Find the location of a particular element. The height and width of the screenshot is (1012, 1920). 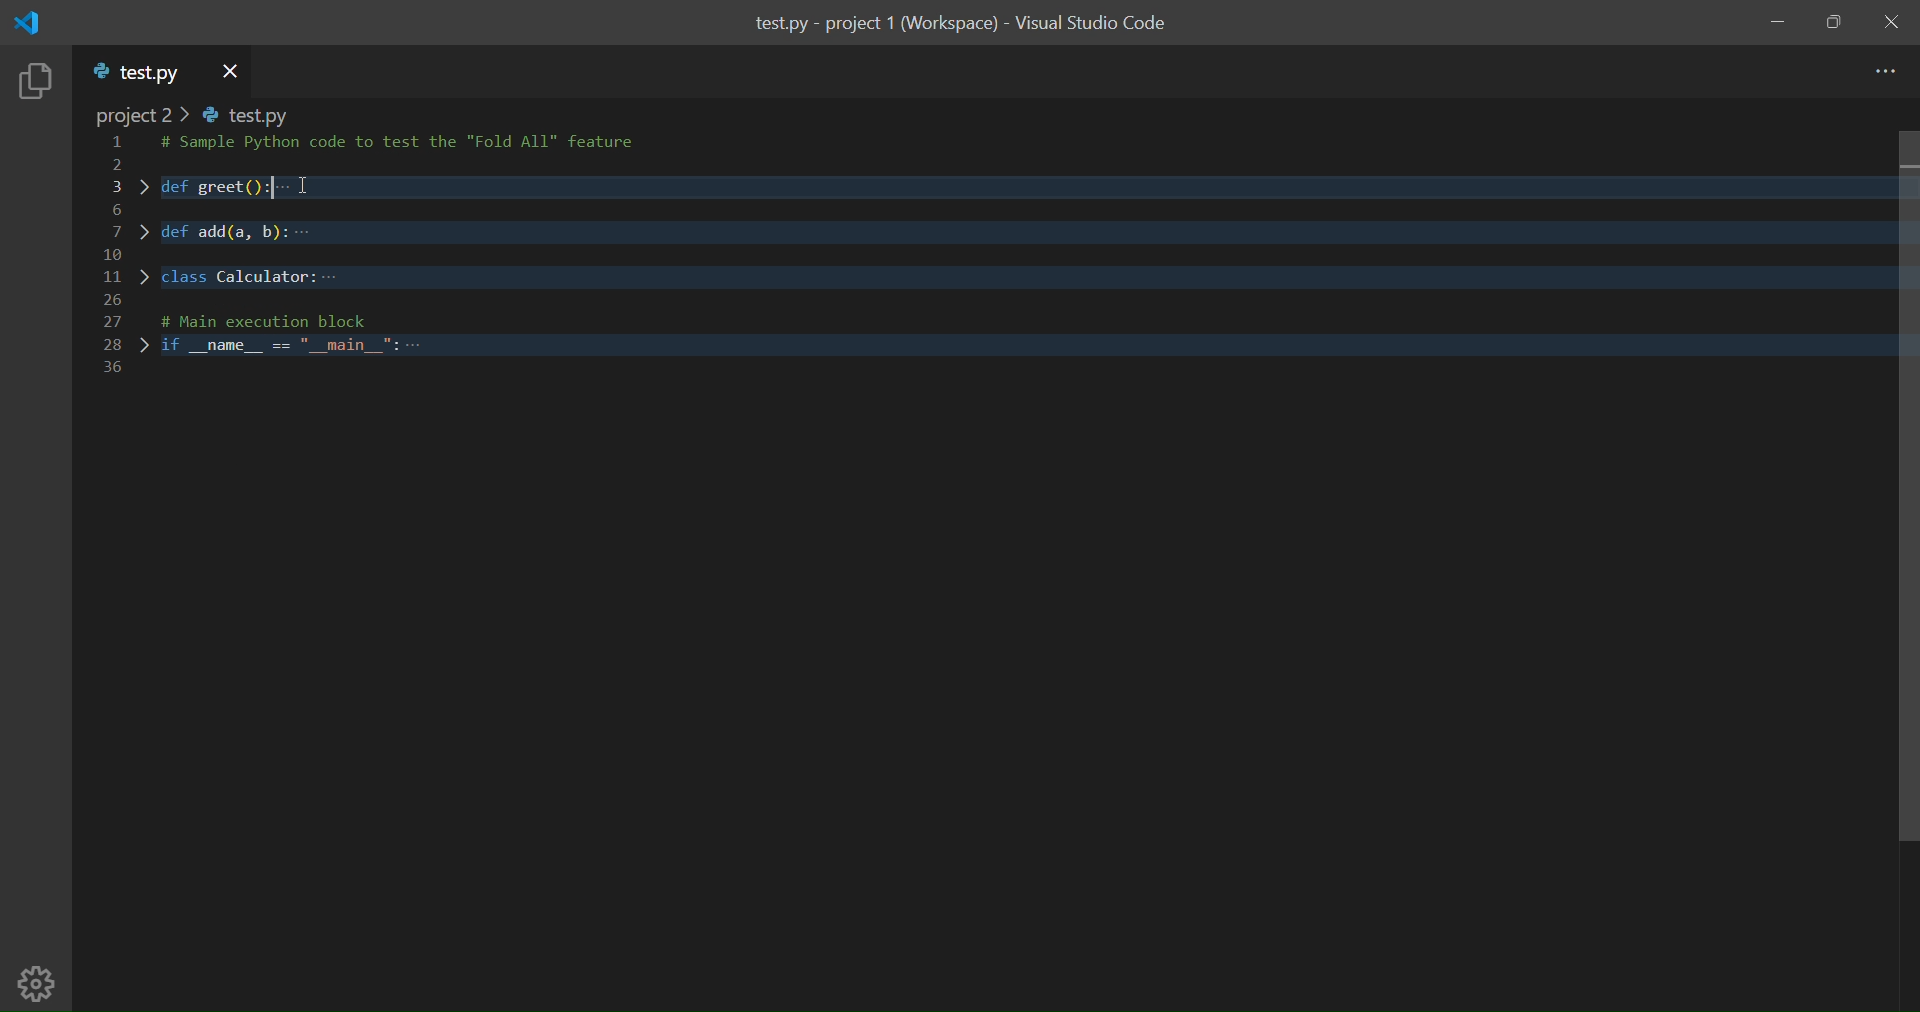

minimize is located at coordinates (1778, 24).